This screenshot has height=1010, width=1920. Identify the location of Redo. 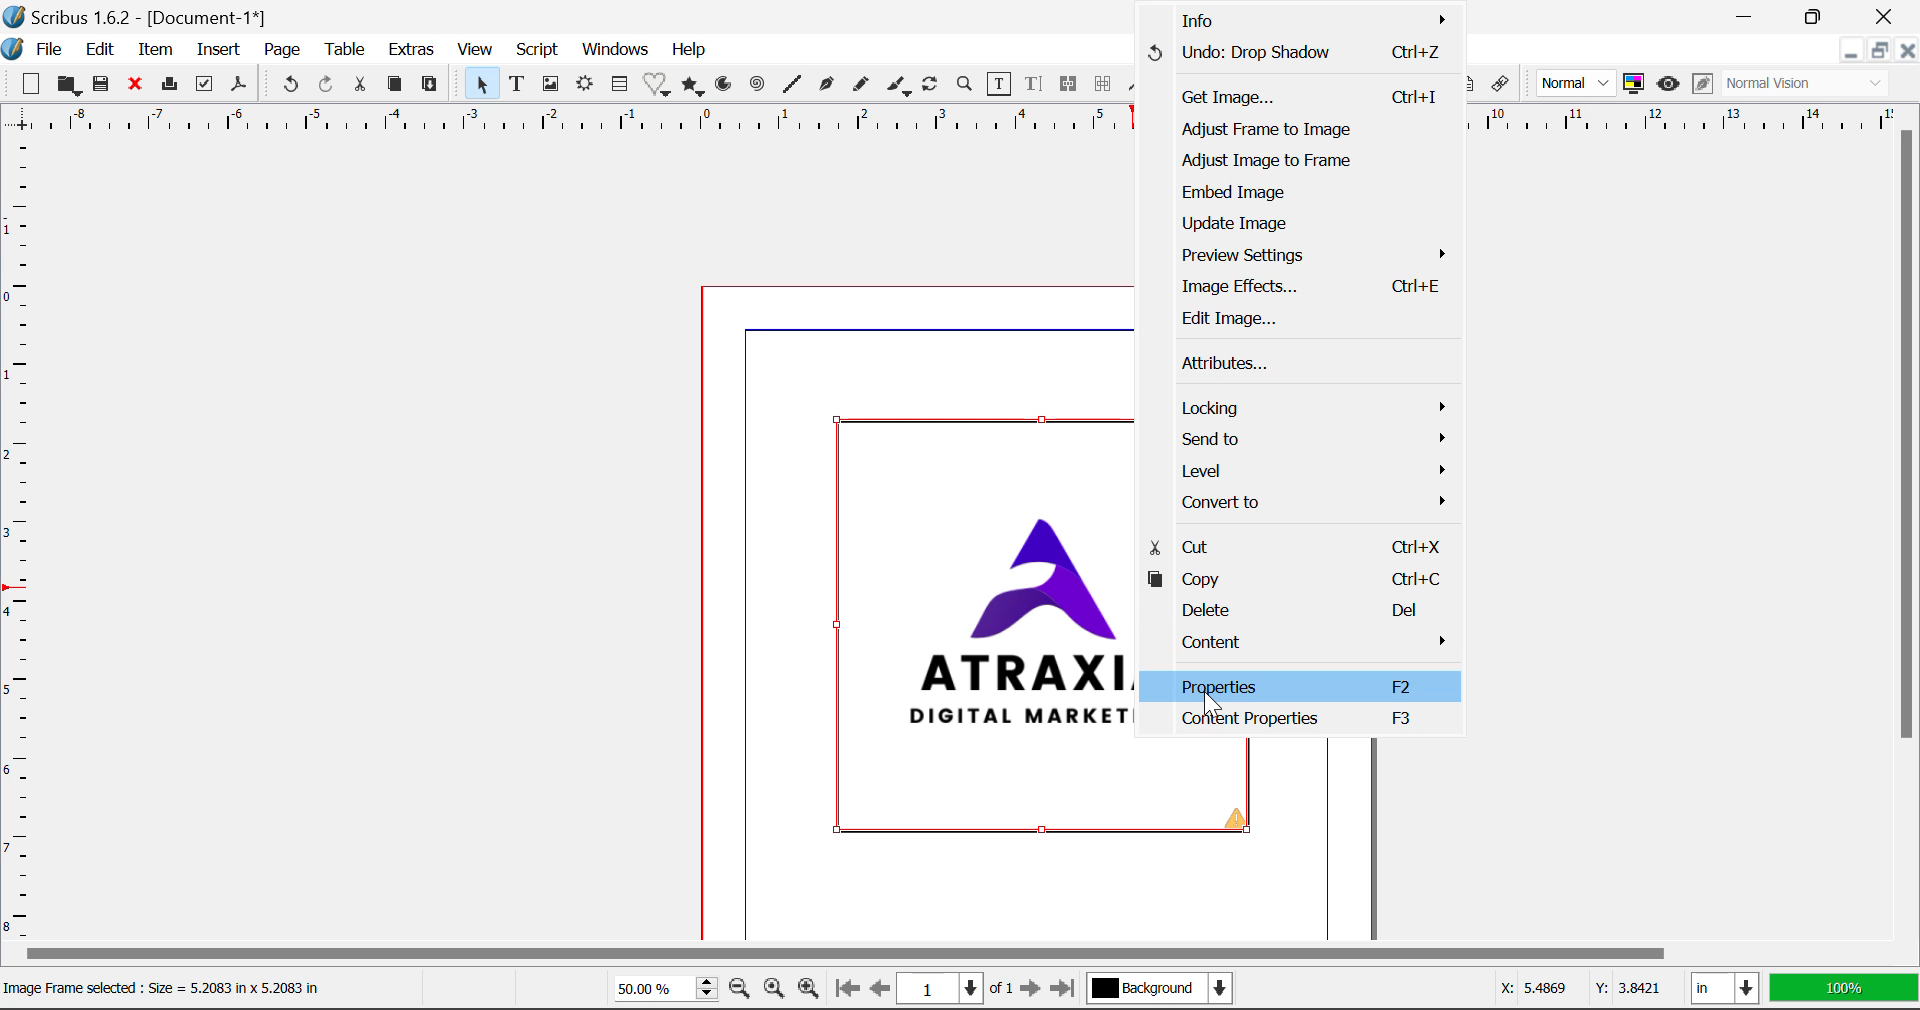
(328, 86).